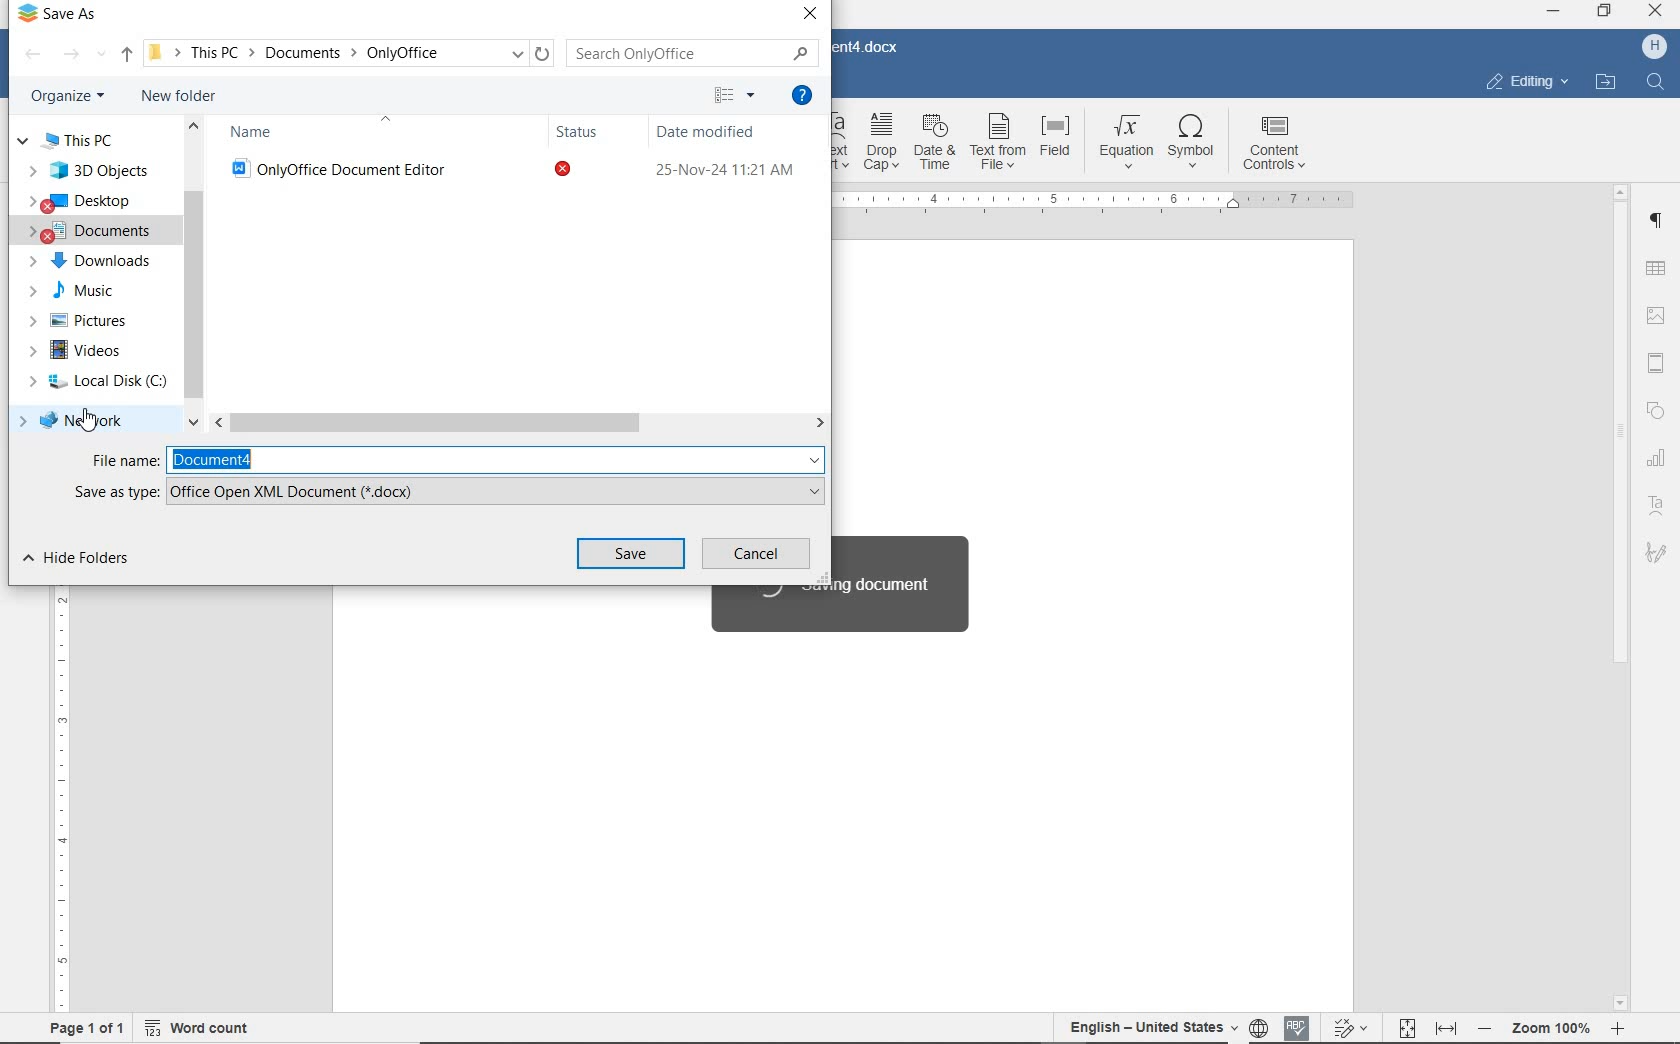  I want to click on insert table, so click(1657, 268).